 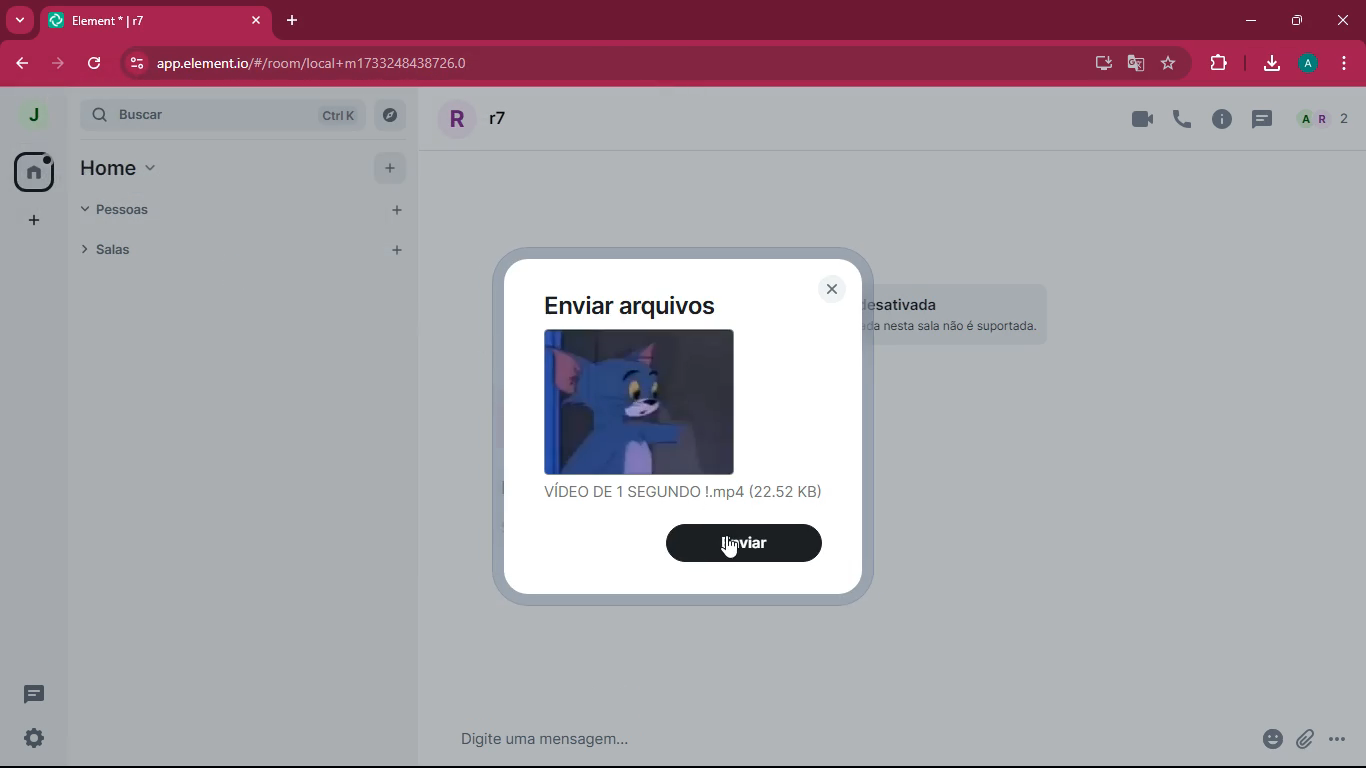 What do you see at coordinates (683, 495) in the screenshot?
I see `video de 1 segundo !mp4 (22.52 kb)` at bounding box center [683, 495].